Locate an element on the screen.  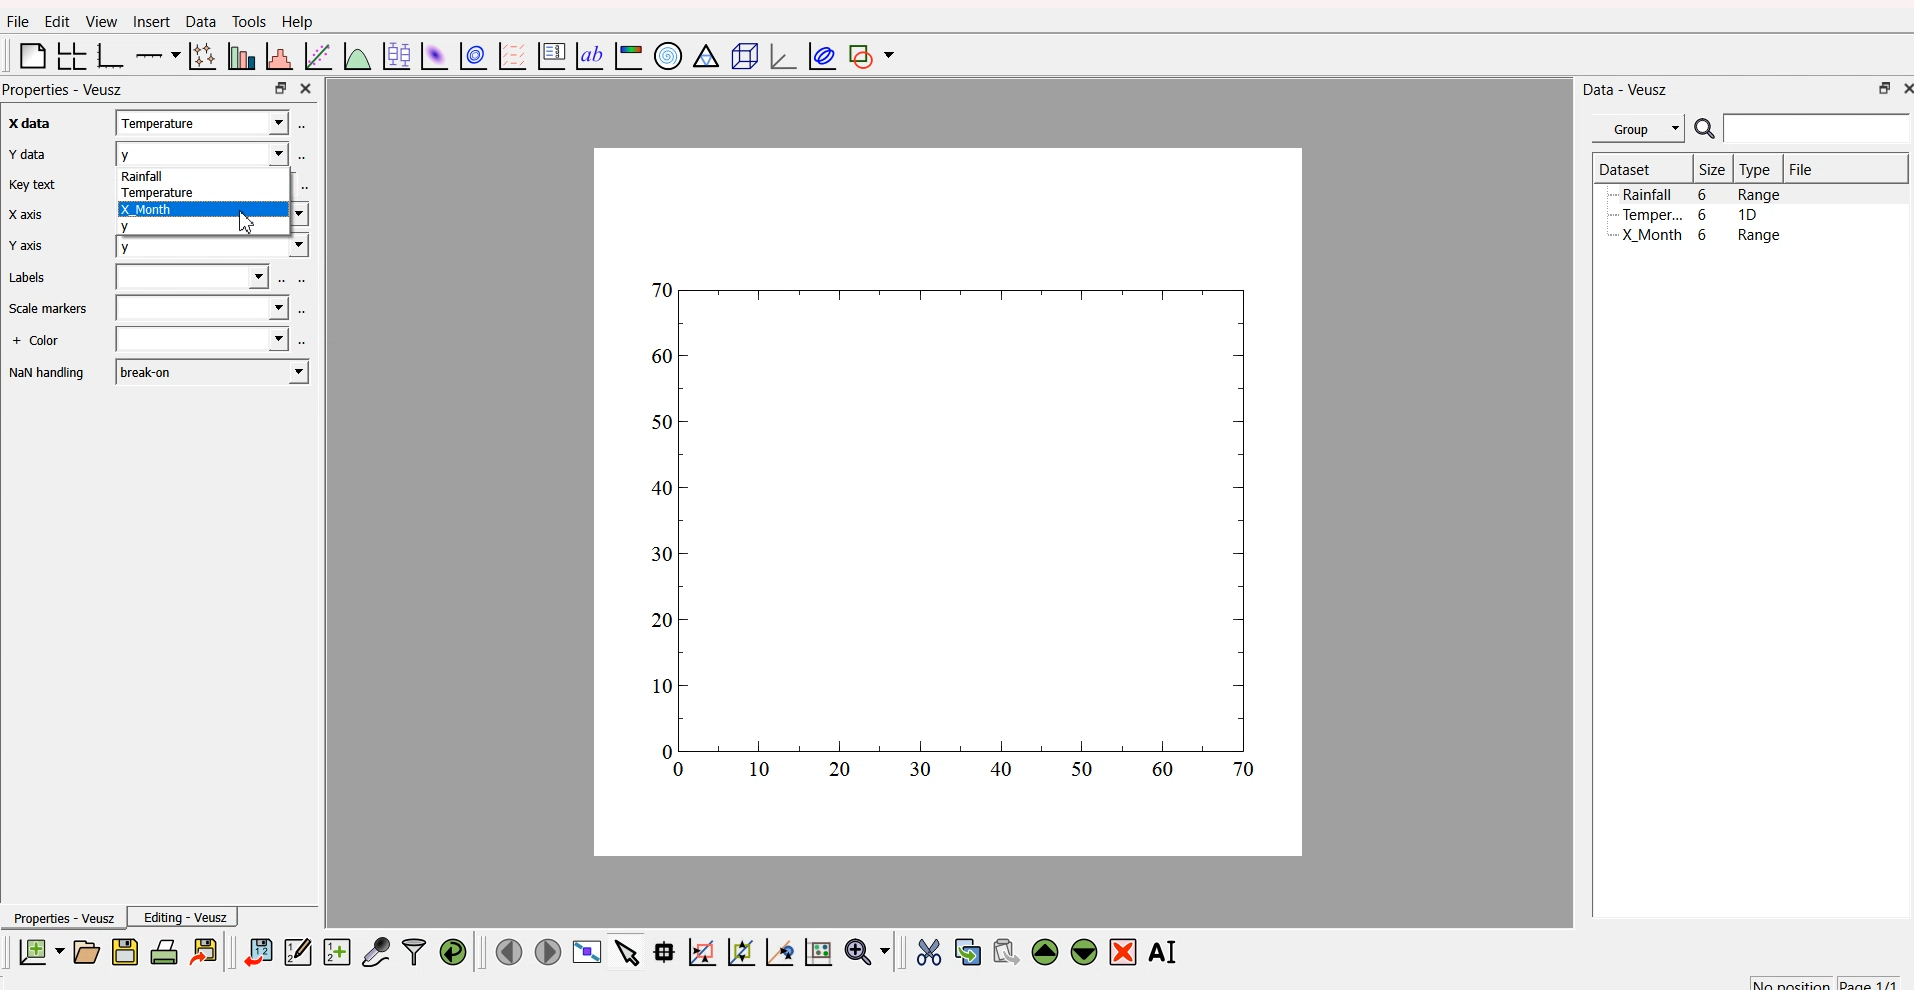
plot points is located at coordinates (200, 56).